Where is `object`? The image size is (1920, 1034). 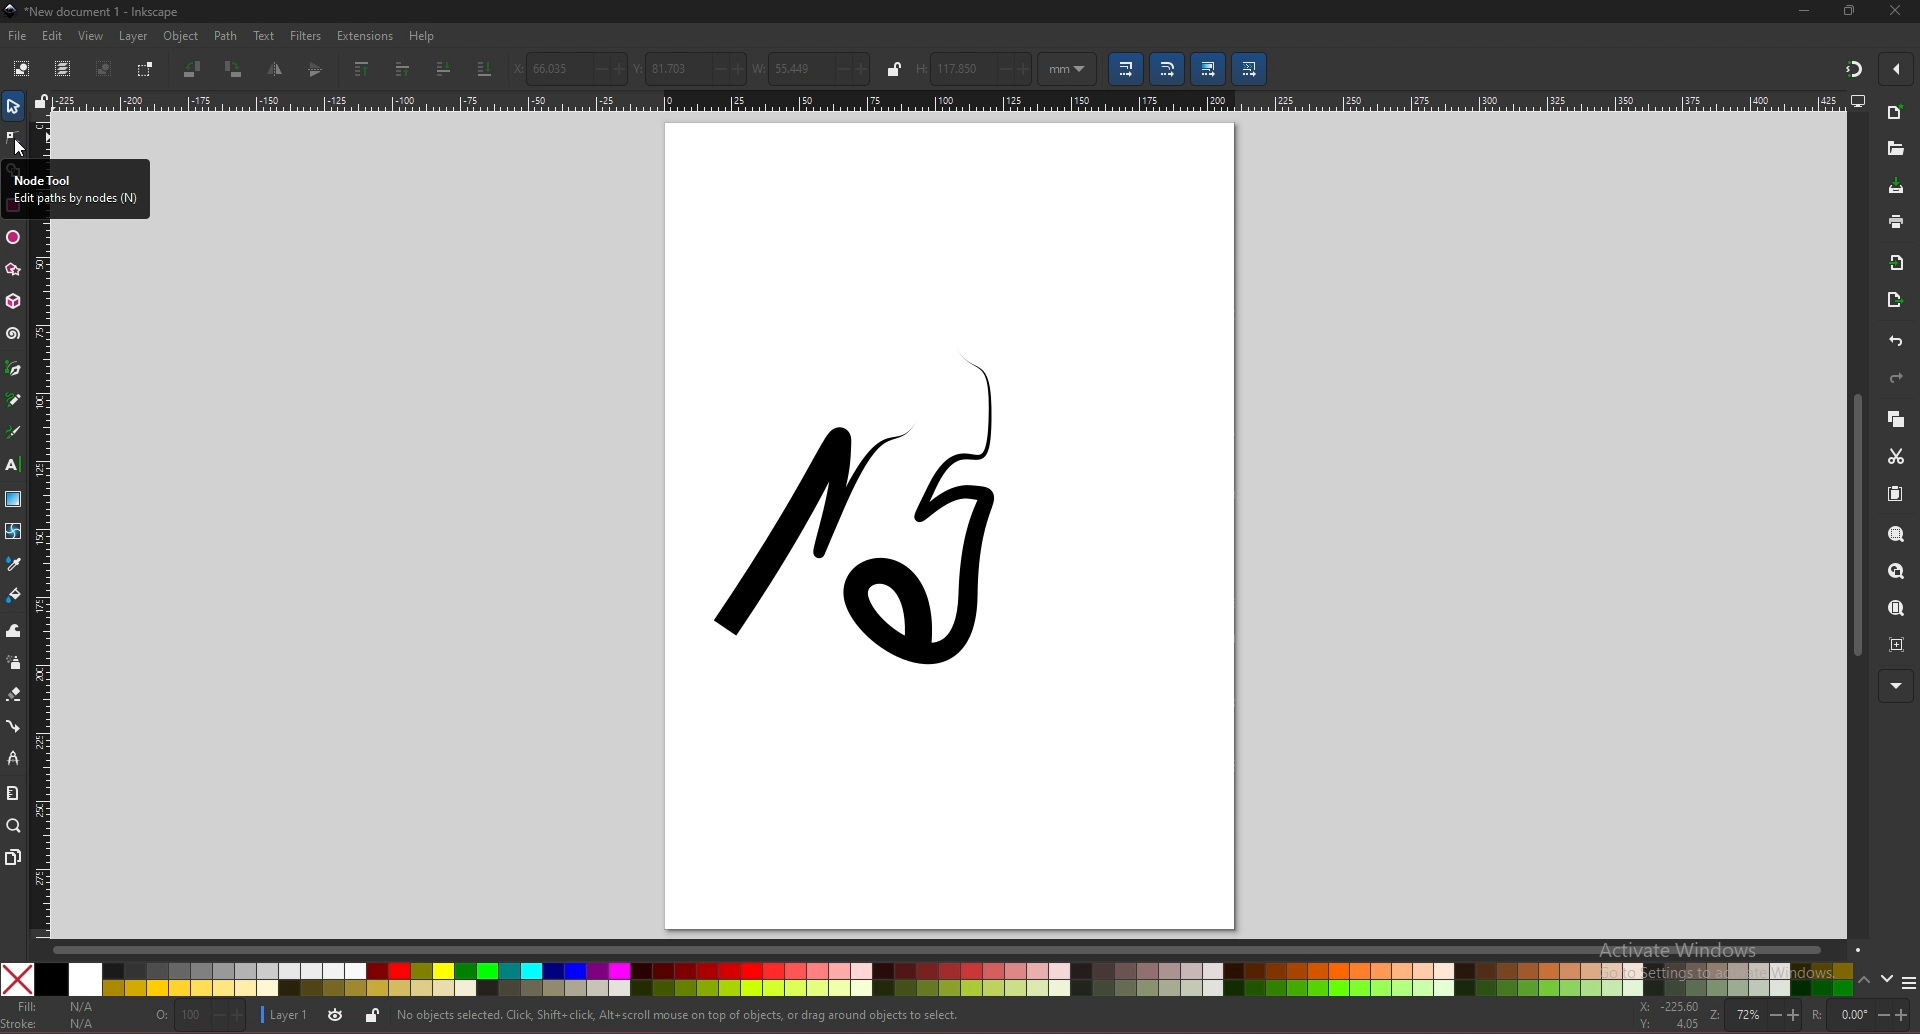
object is located at coordinates (183, 37).